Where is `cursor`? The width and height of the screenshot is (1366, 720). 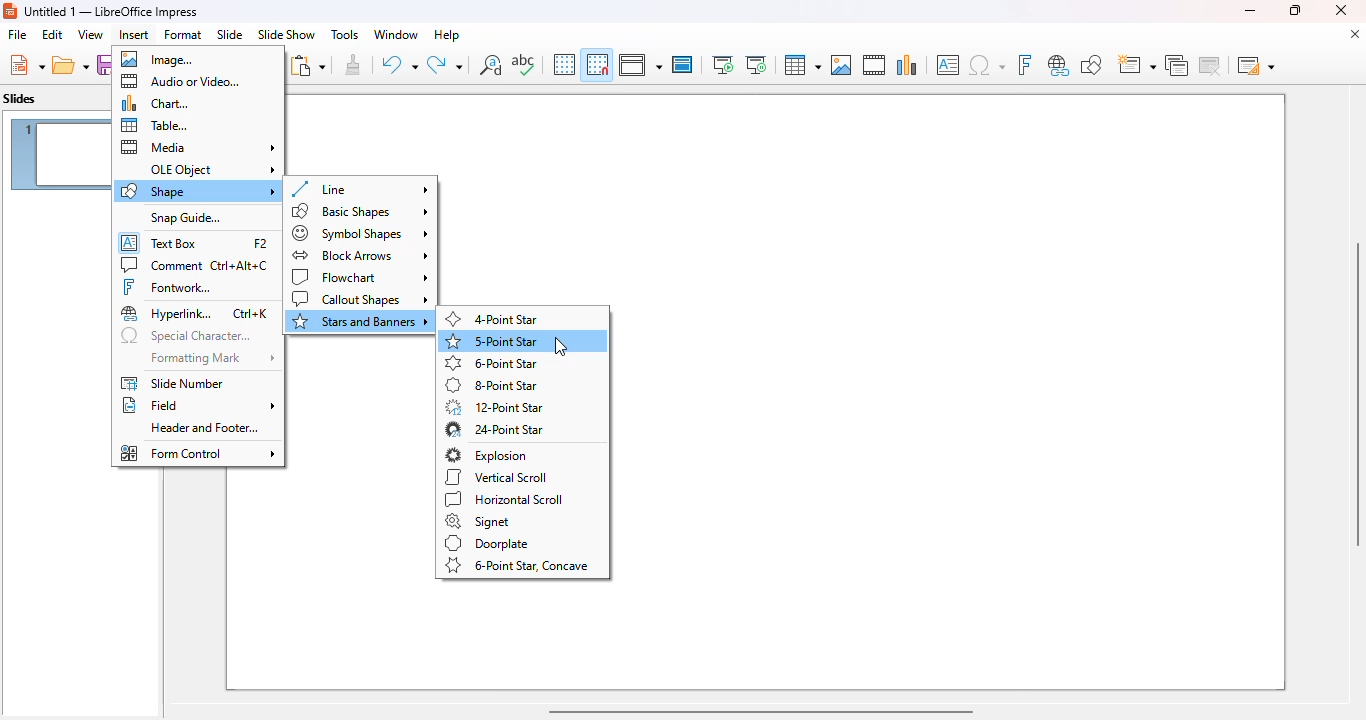
cursor is located at coordinates (561, 346).